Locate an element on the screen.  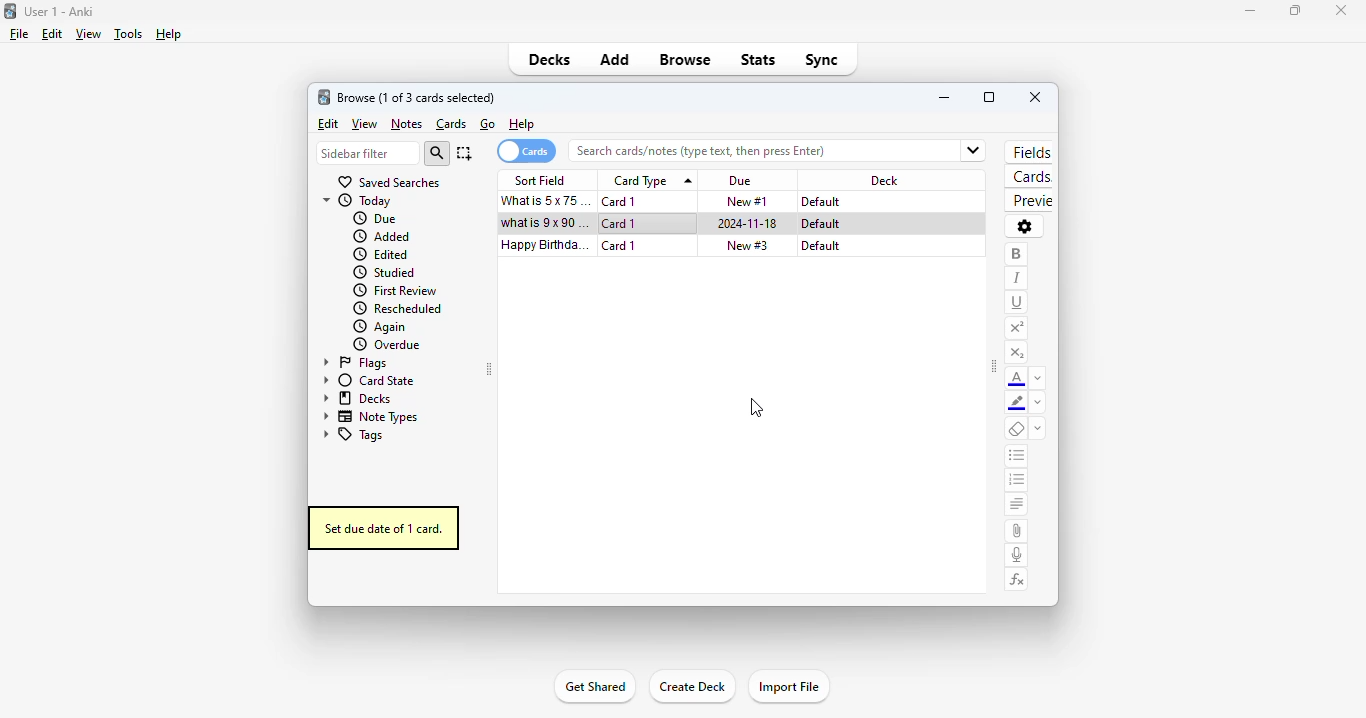
maximize is located at coordinates (989, 97).